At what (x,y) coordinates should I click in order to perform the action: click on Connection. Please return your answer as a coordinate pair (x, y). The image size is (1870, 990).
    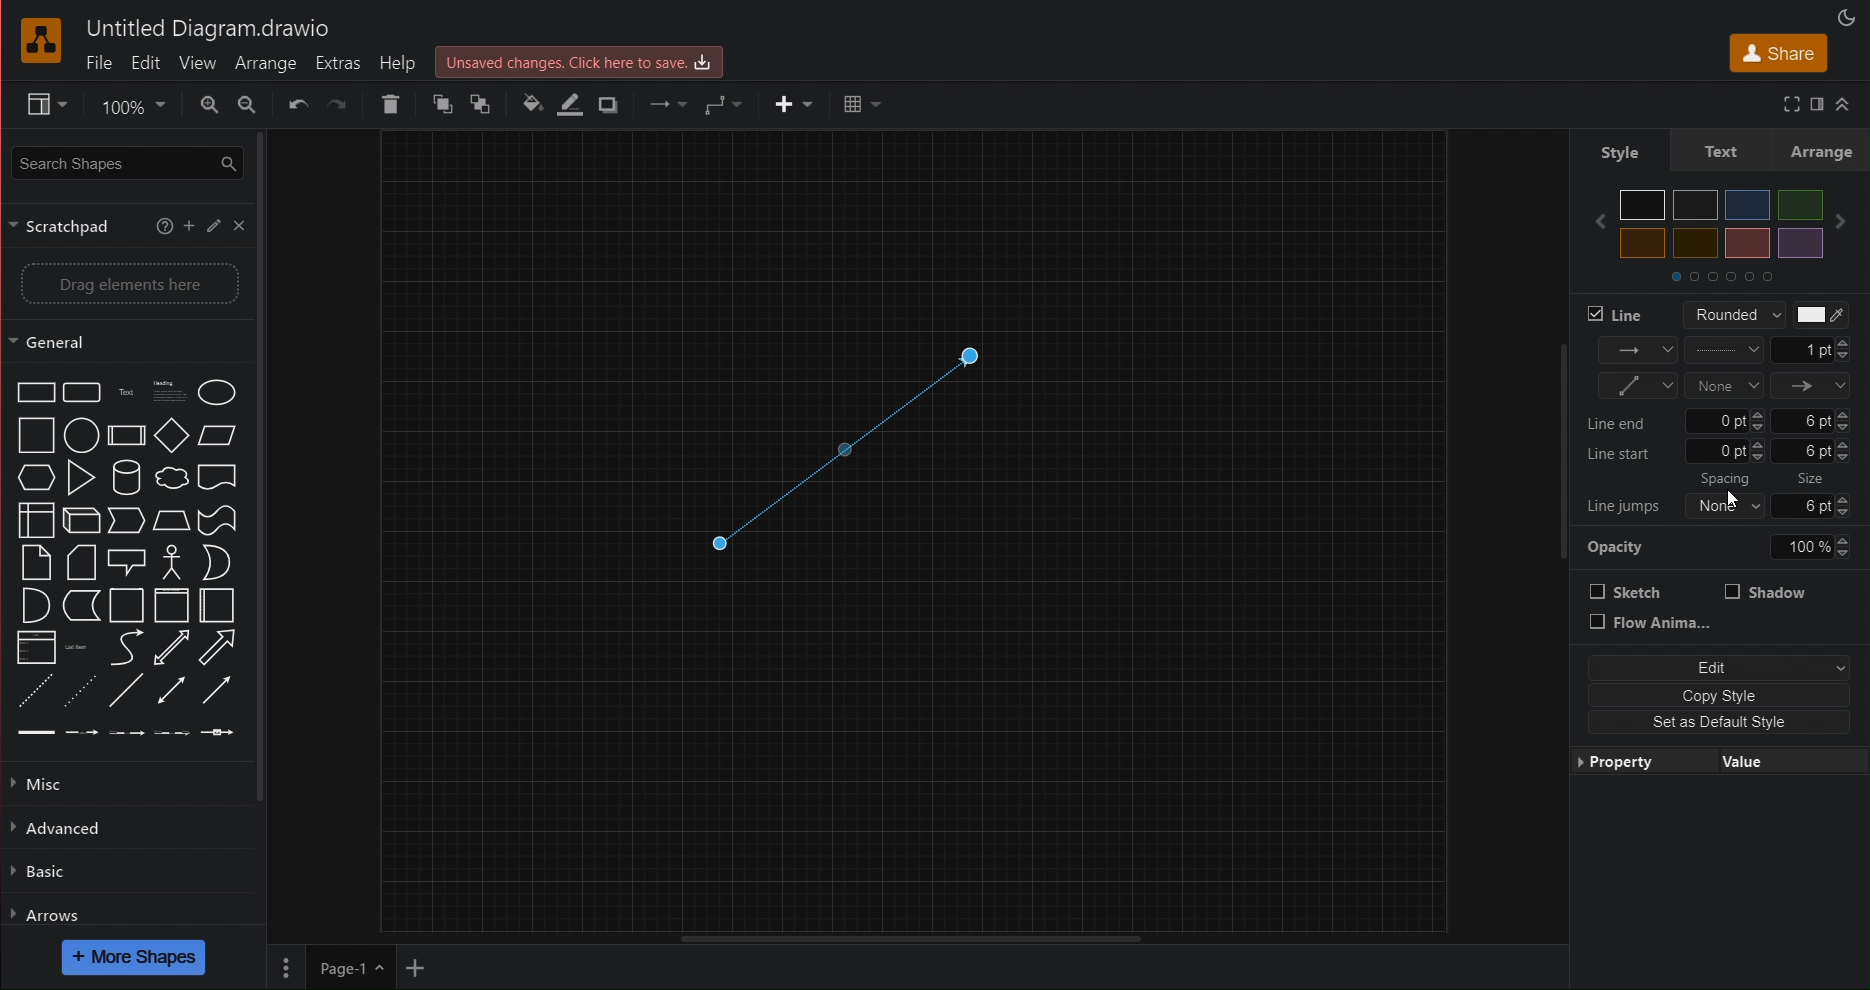
    Looking at the image, I should click on (1638, 351).